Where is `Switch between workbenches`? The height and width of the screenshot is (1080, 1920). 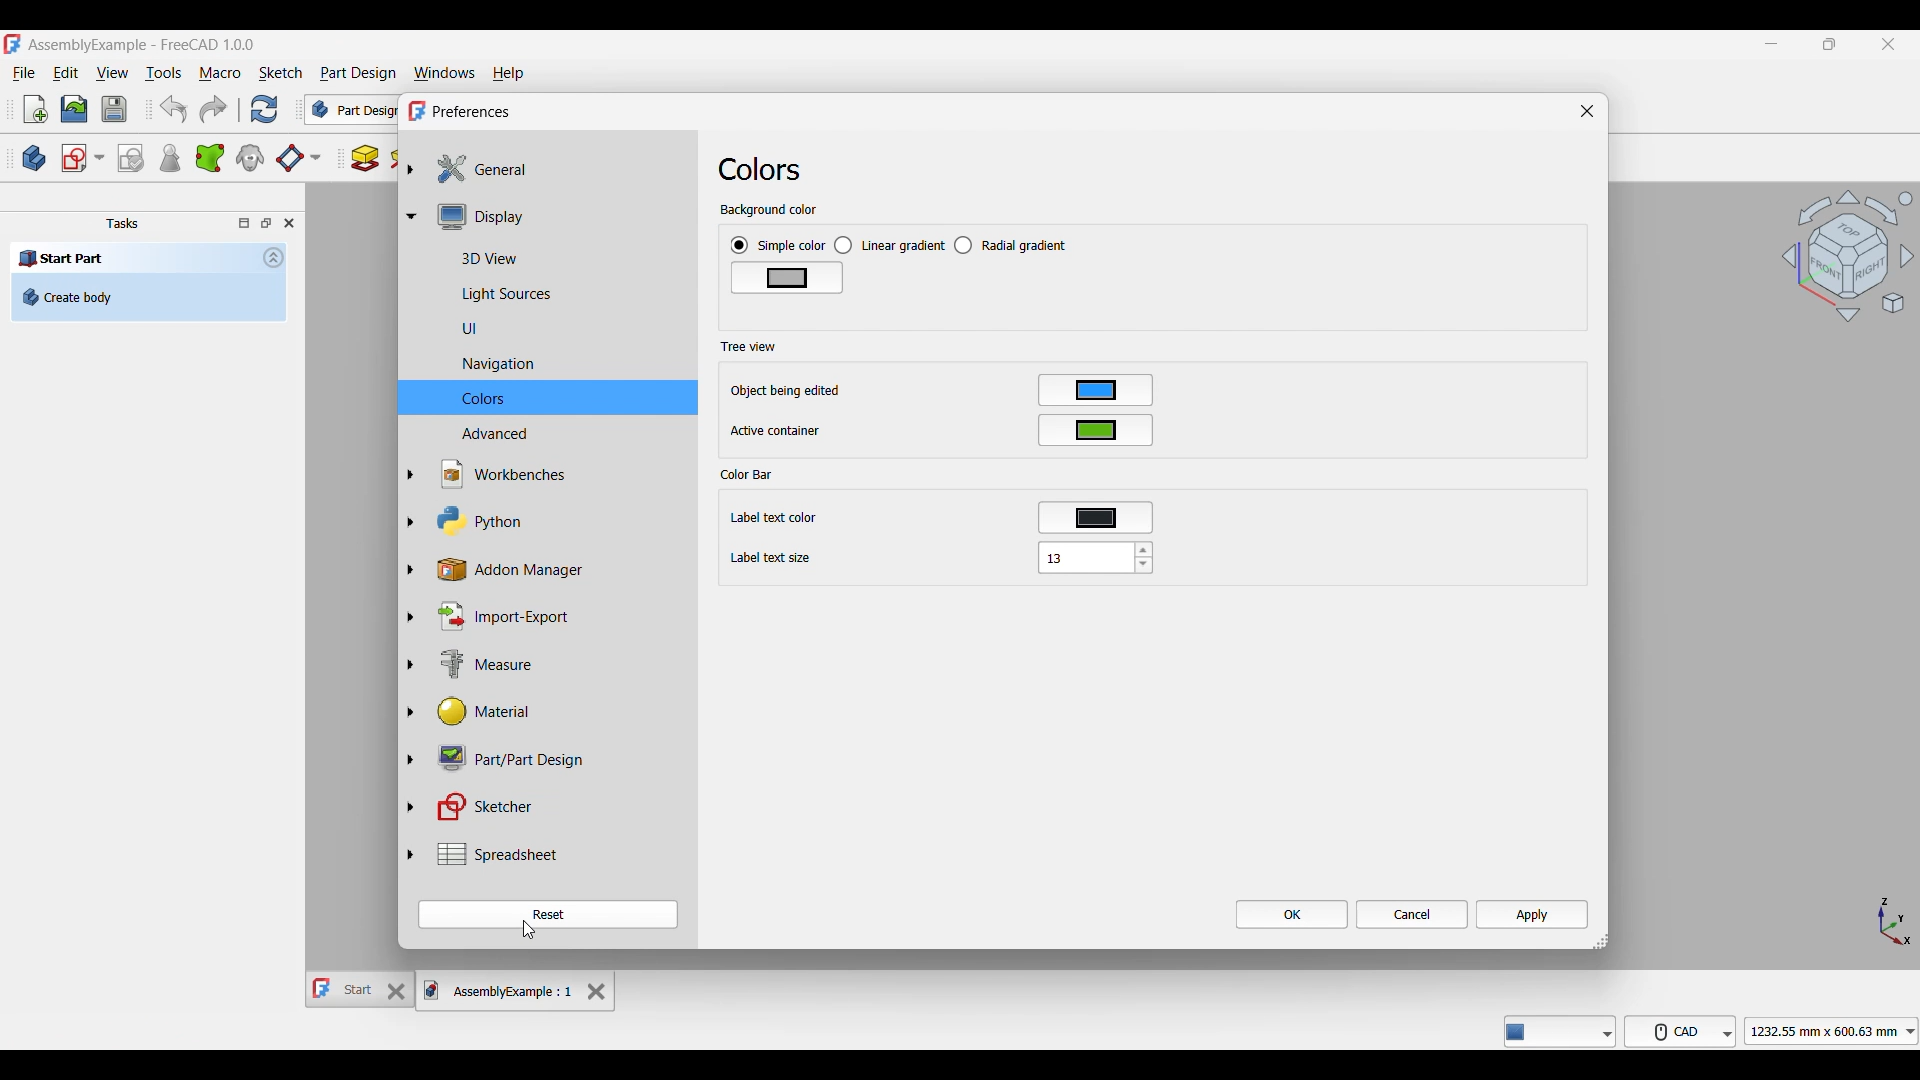 Switch between workbenches is located at coordinates (351, 109).